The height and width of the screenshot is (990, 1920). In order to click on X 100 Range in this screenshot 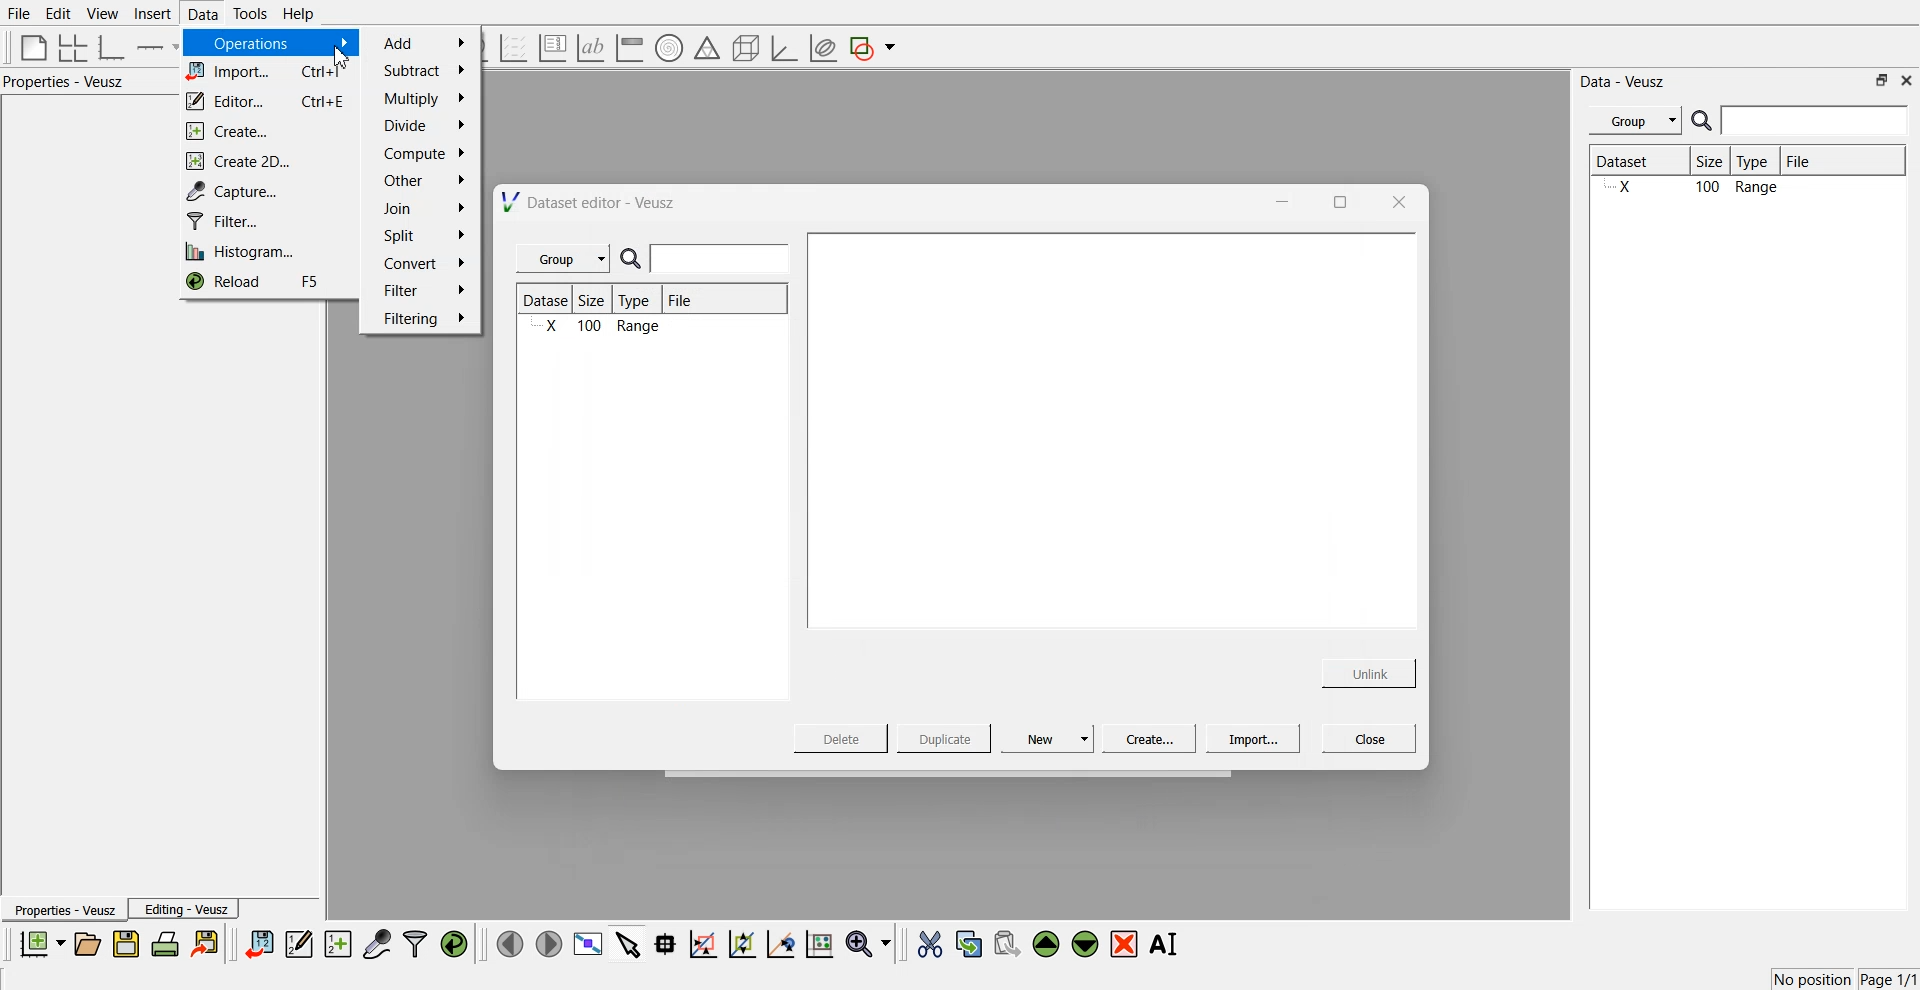, I will do `click(600, 328)`.